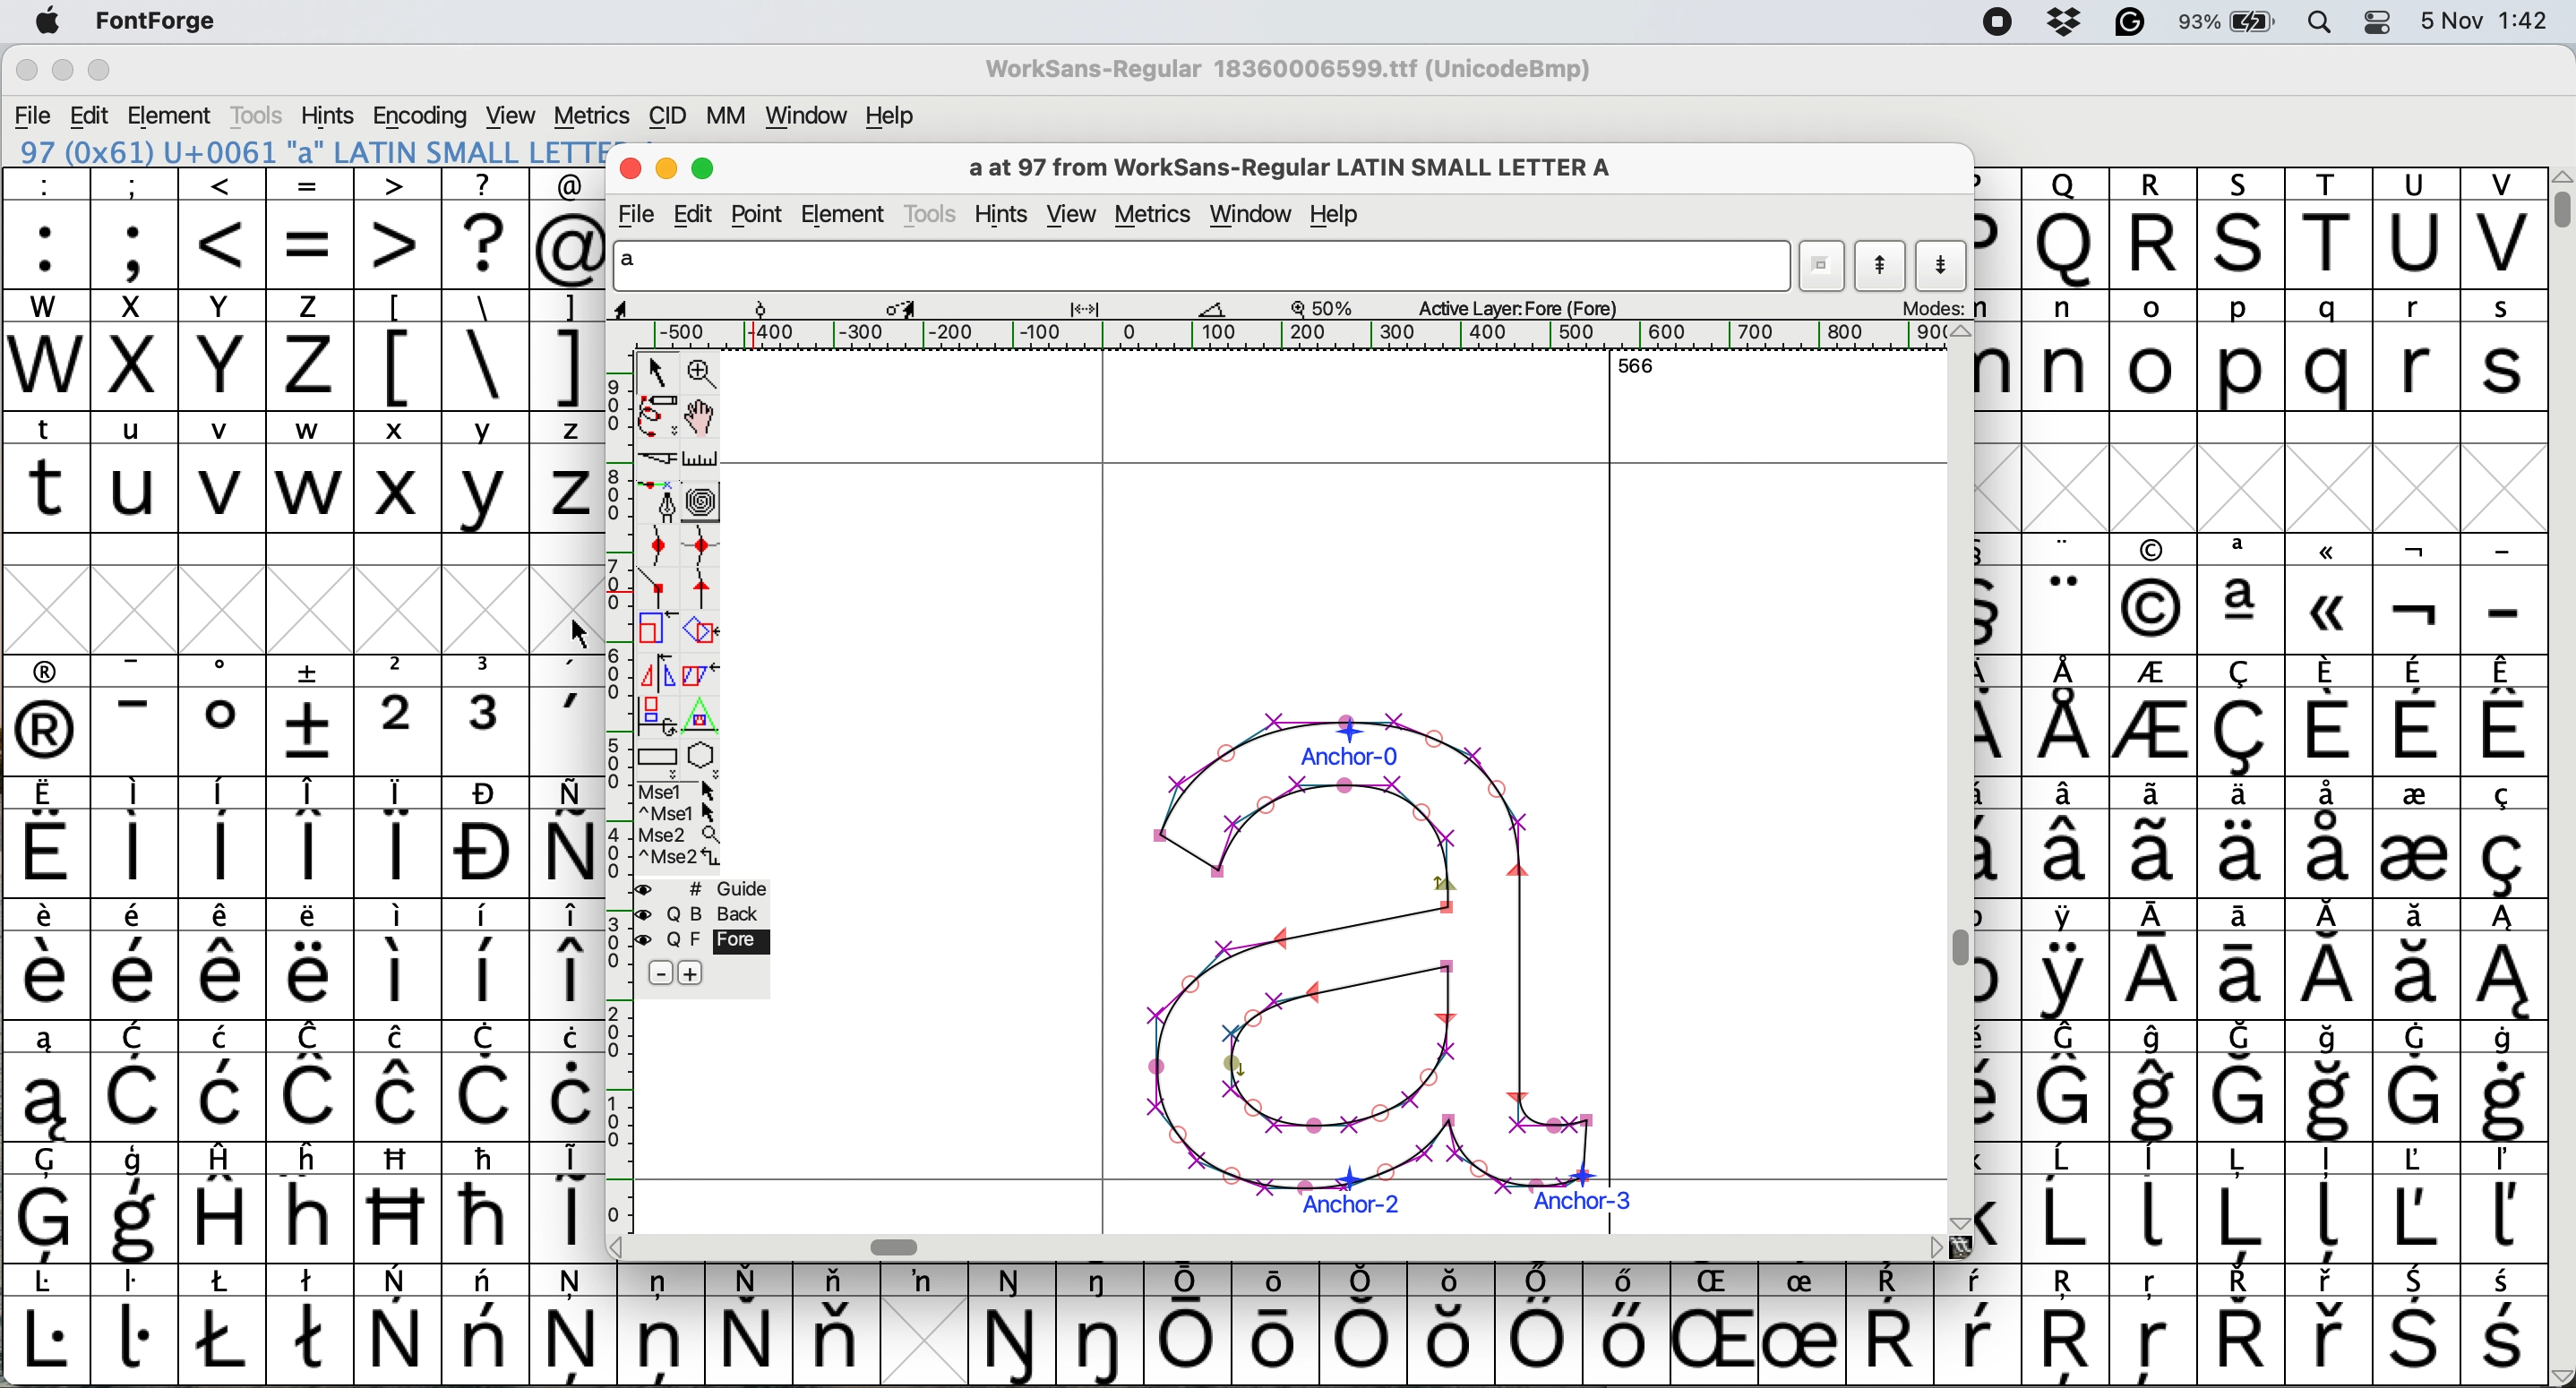 The image size is (2576, 1388). Describe the element at coordinates (487, 838) in the screenshot. I see `symbol` at that location.